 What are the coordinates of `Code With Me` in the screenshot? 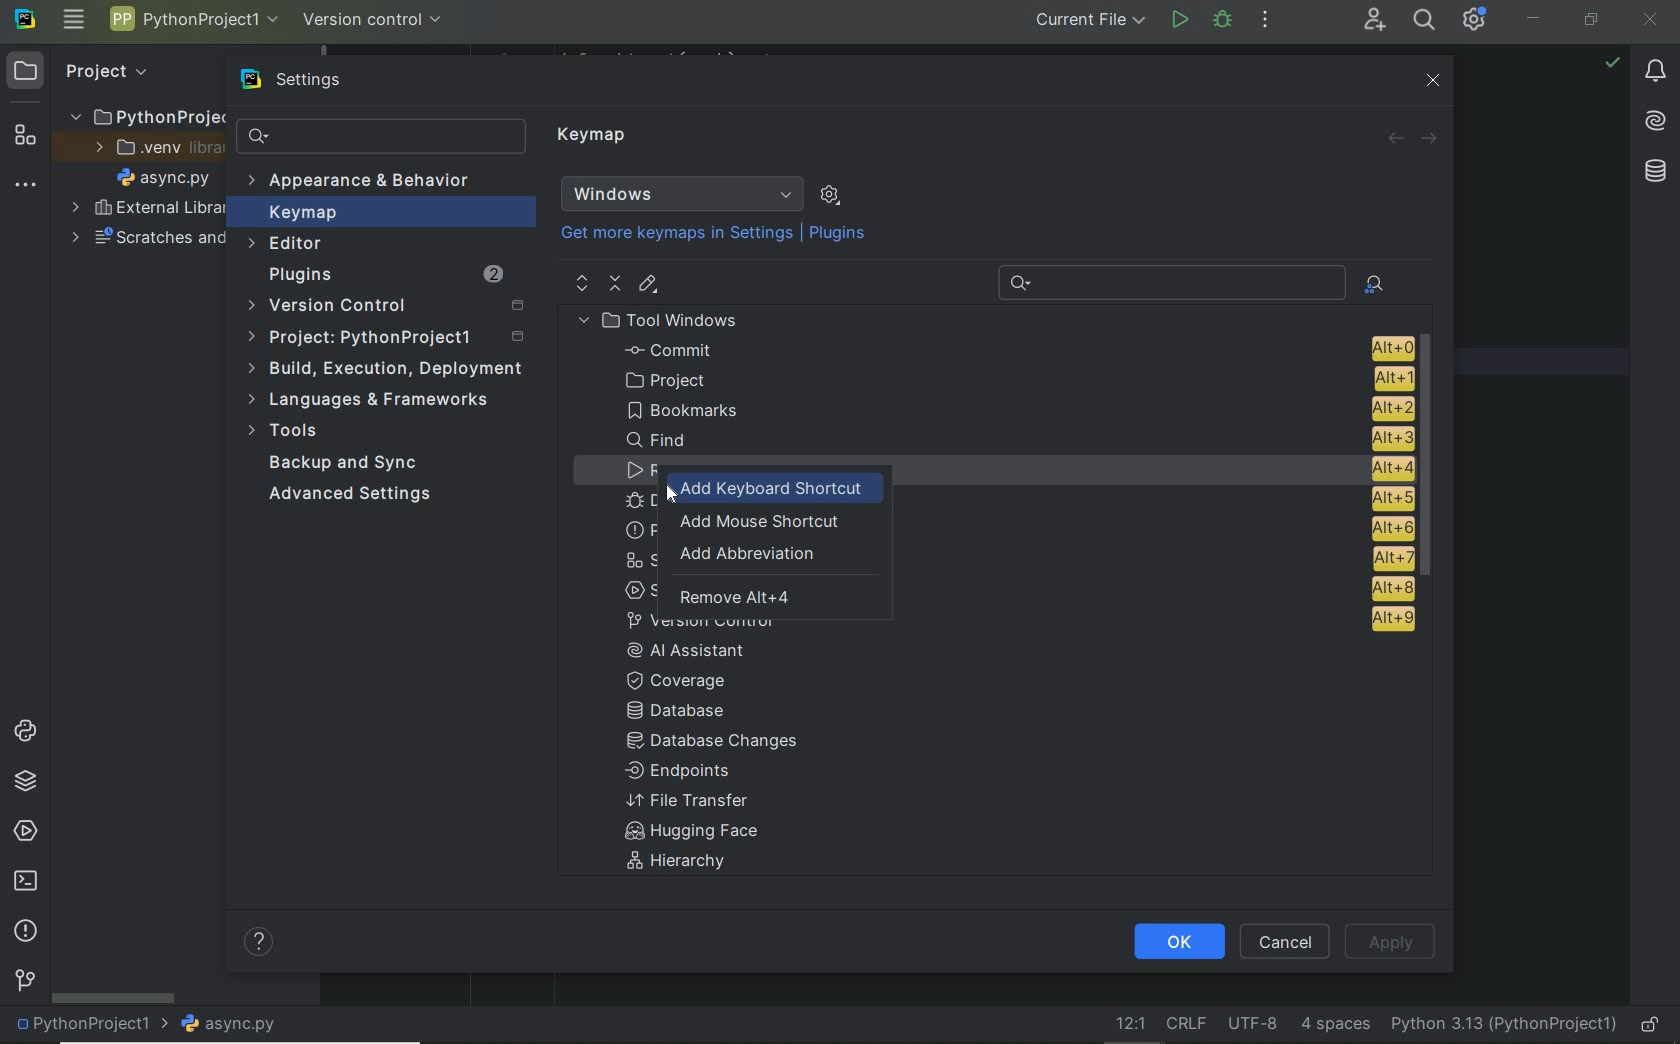 It's located at (1374, 20).